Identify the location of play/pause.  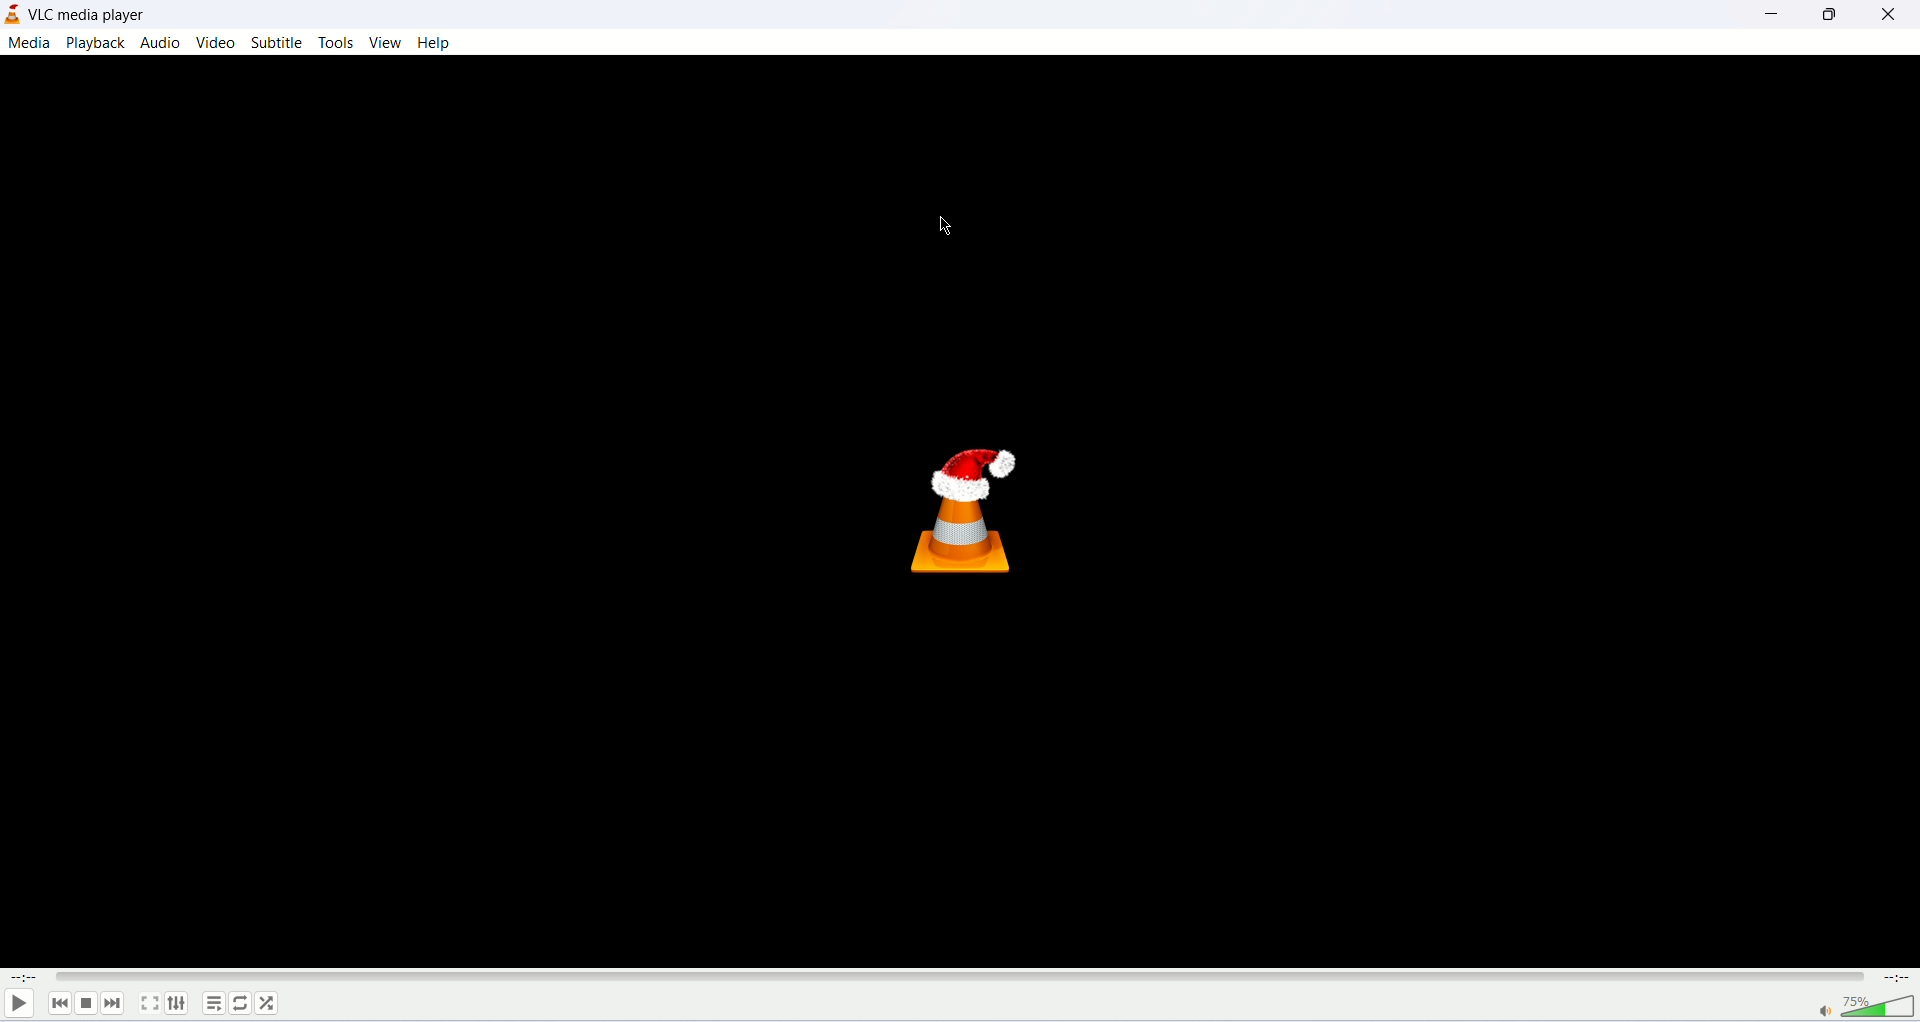
(20, 1006).